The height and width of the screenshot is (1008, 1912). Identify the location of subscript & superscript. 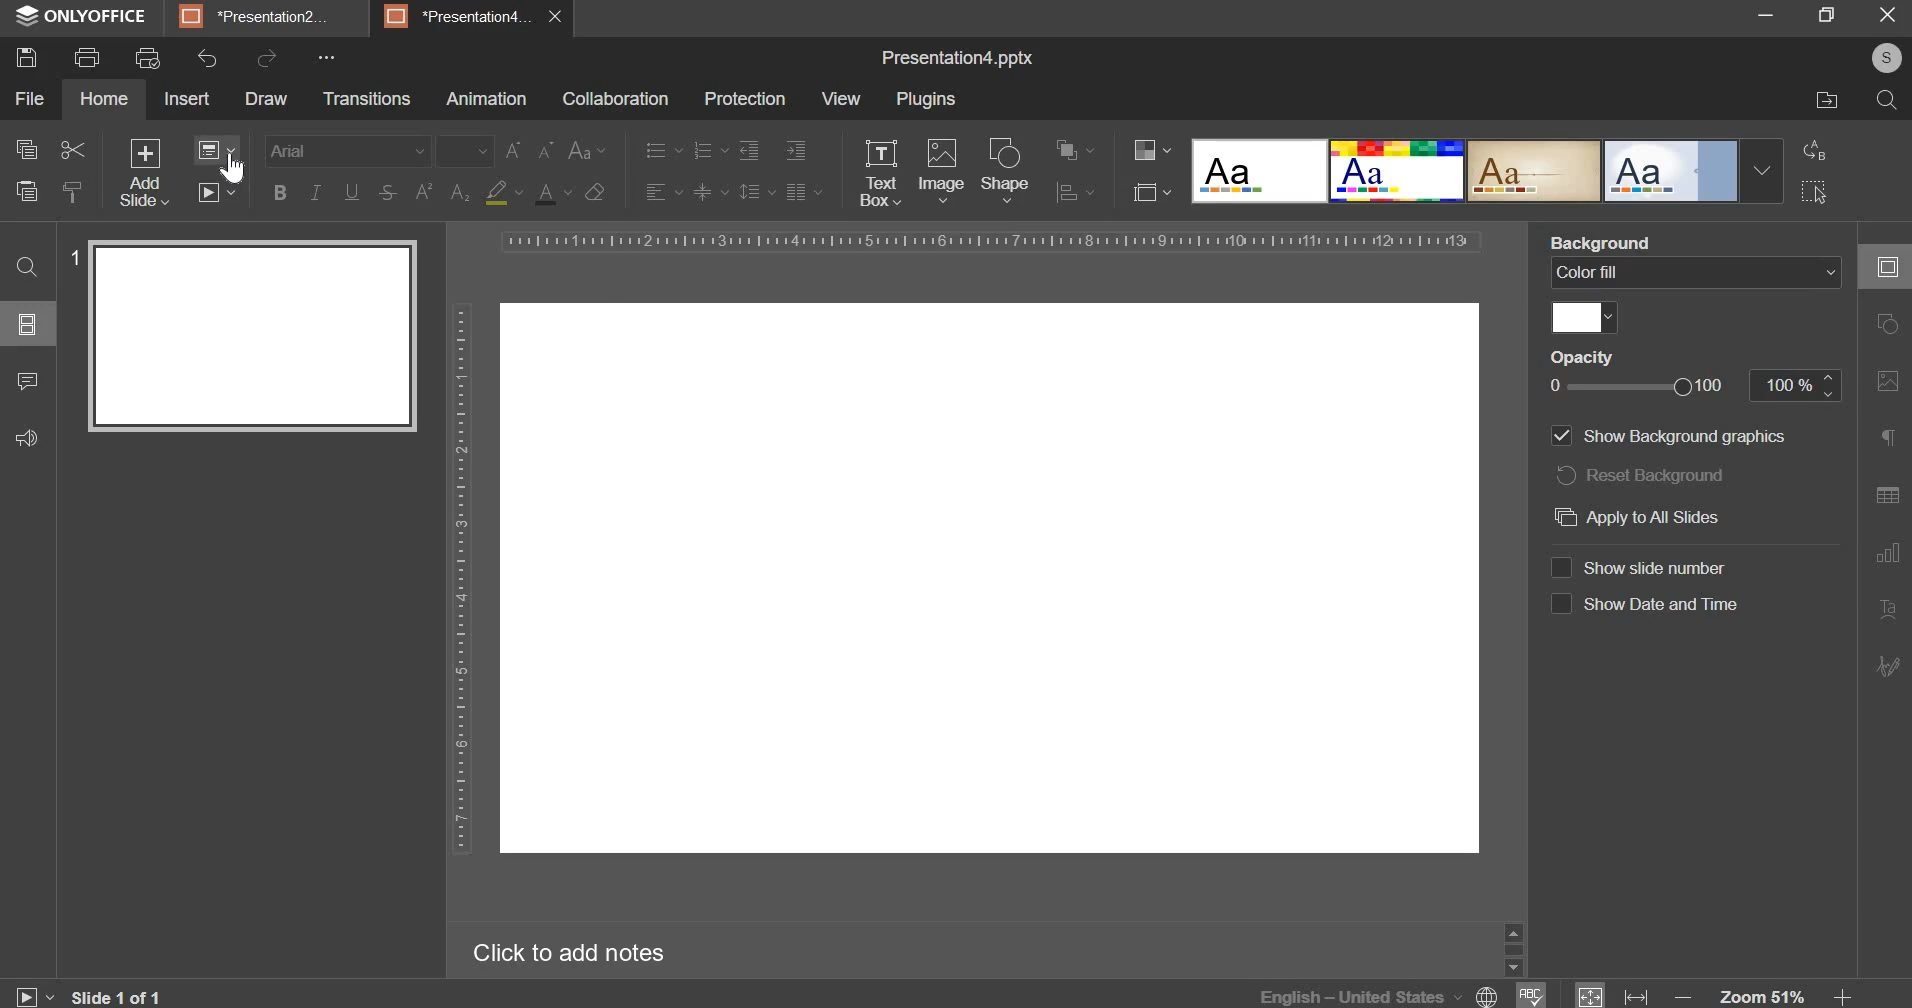
(441, 192).